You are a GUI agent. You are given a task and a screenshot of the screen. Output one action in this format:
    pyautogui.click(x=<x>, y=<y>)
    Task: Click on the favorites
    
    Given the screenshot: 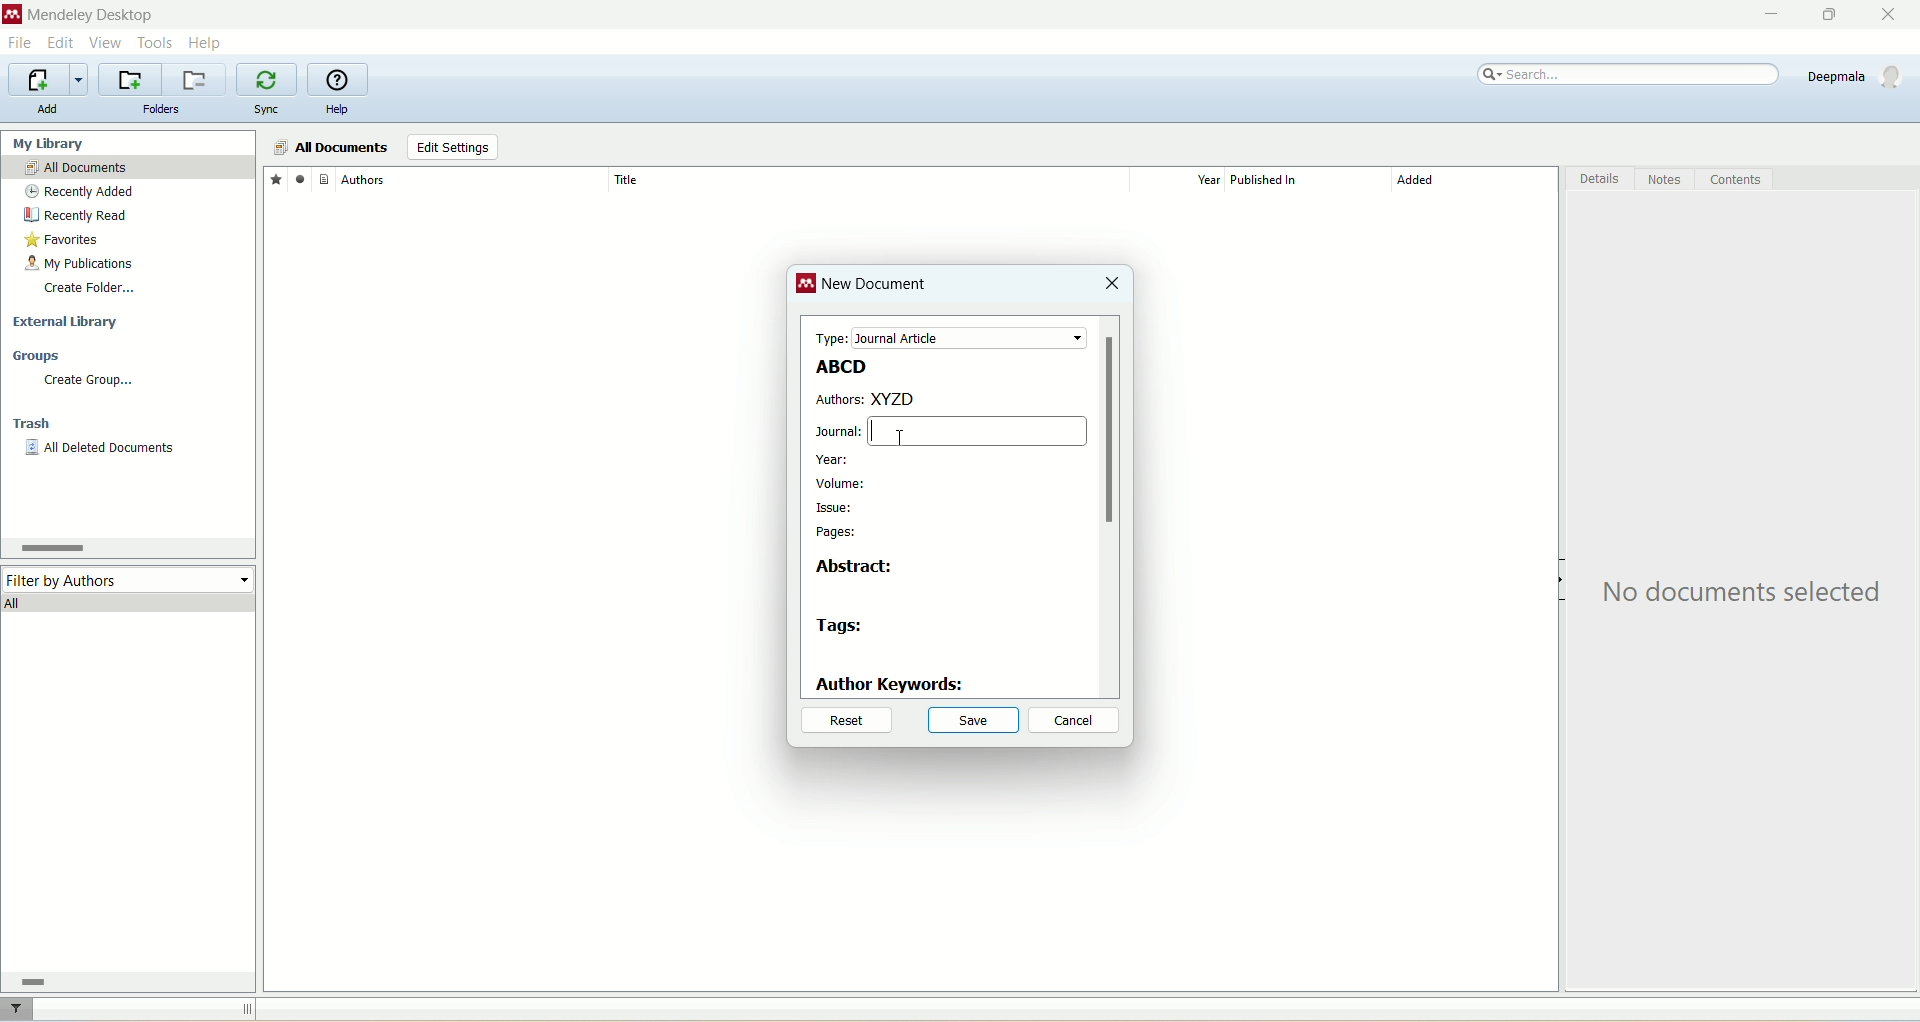 What is the action you would take?
    pyautogui.click(x=64, y=242)
    